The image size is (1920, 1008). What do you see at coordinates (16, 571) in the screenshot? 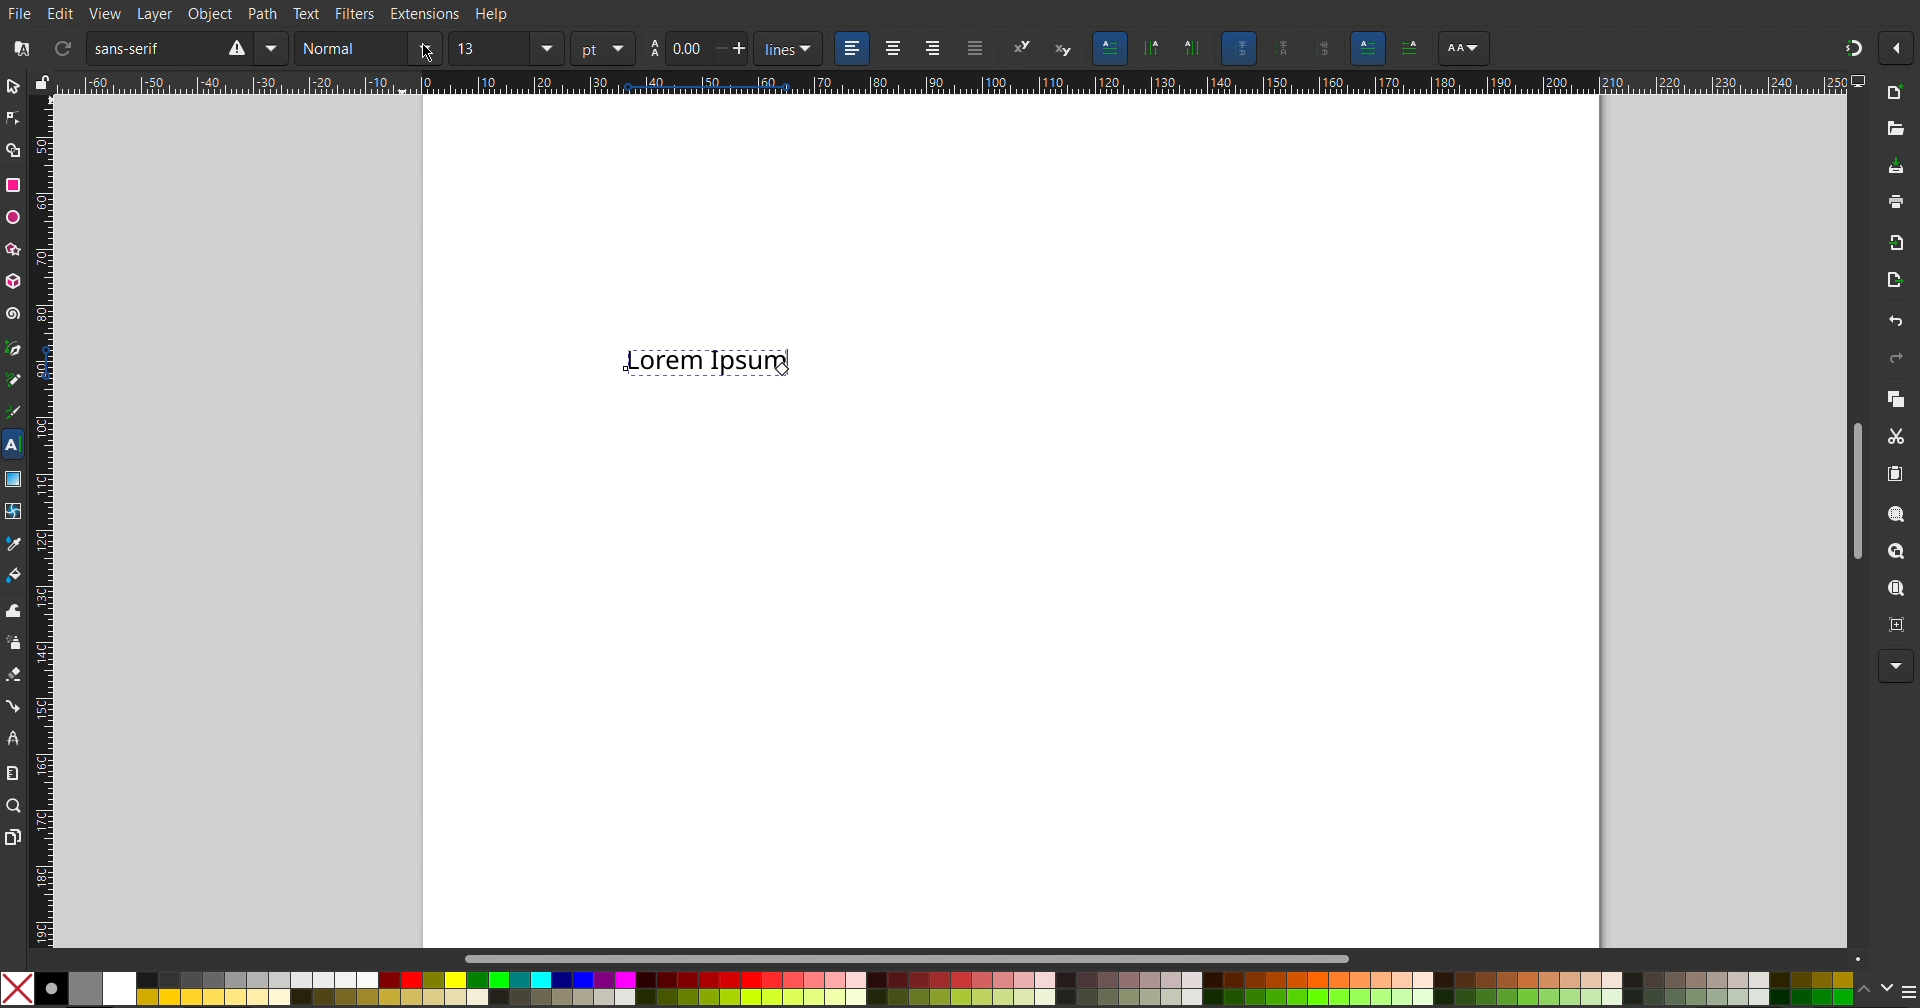
I see `Paint Bucket Tool` at bounding box center [16, 571].